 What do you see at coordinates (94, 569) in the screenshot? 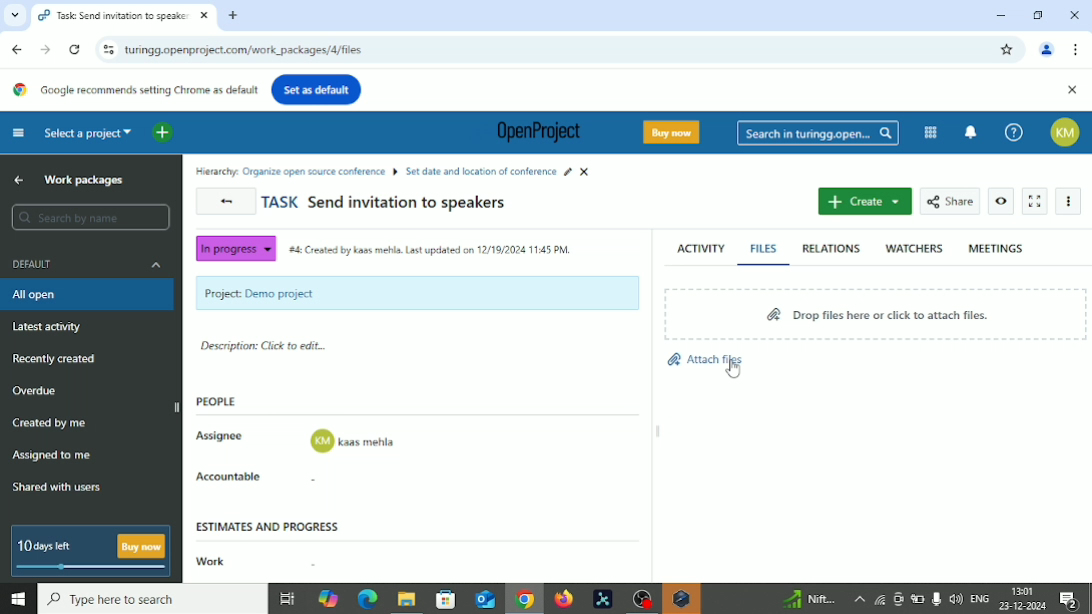
I see `slide bar indicating how many days left for free version` at bounding box center [94, 569].